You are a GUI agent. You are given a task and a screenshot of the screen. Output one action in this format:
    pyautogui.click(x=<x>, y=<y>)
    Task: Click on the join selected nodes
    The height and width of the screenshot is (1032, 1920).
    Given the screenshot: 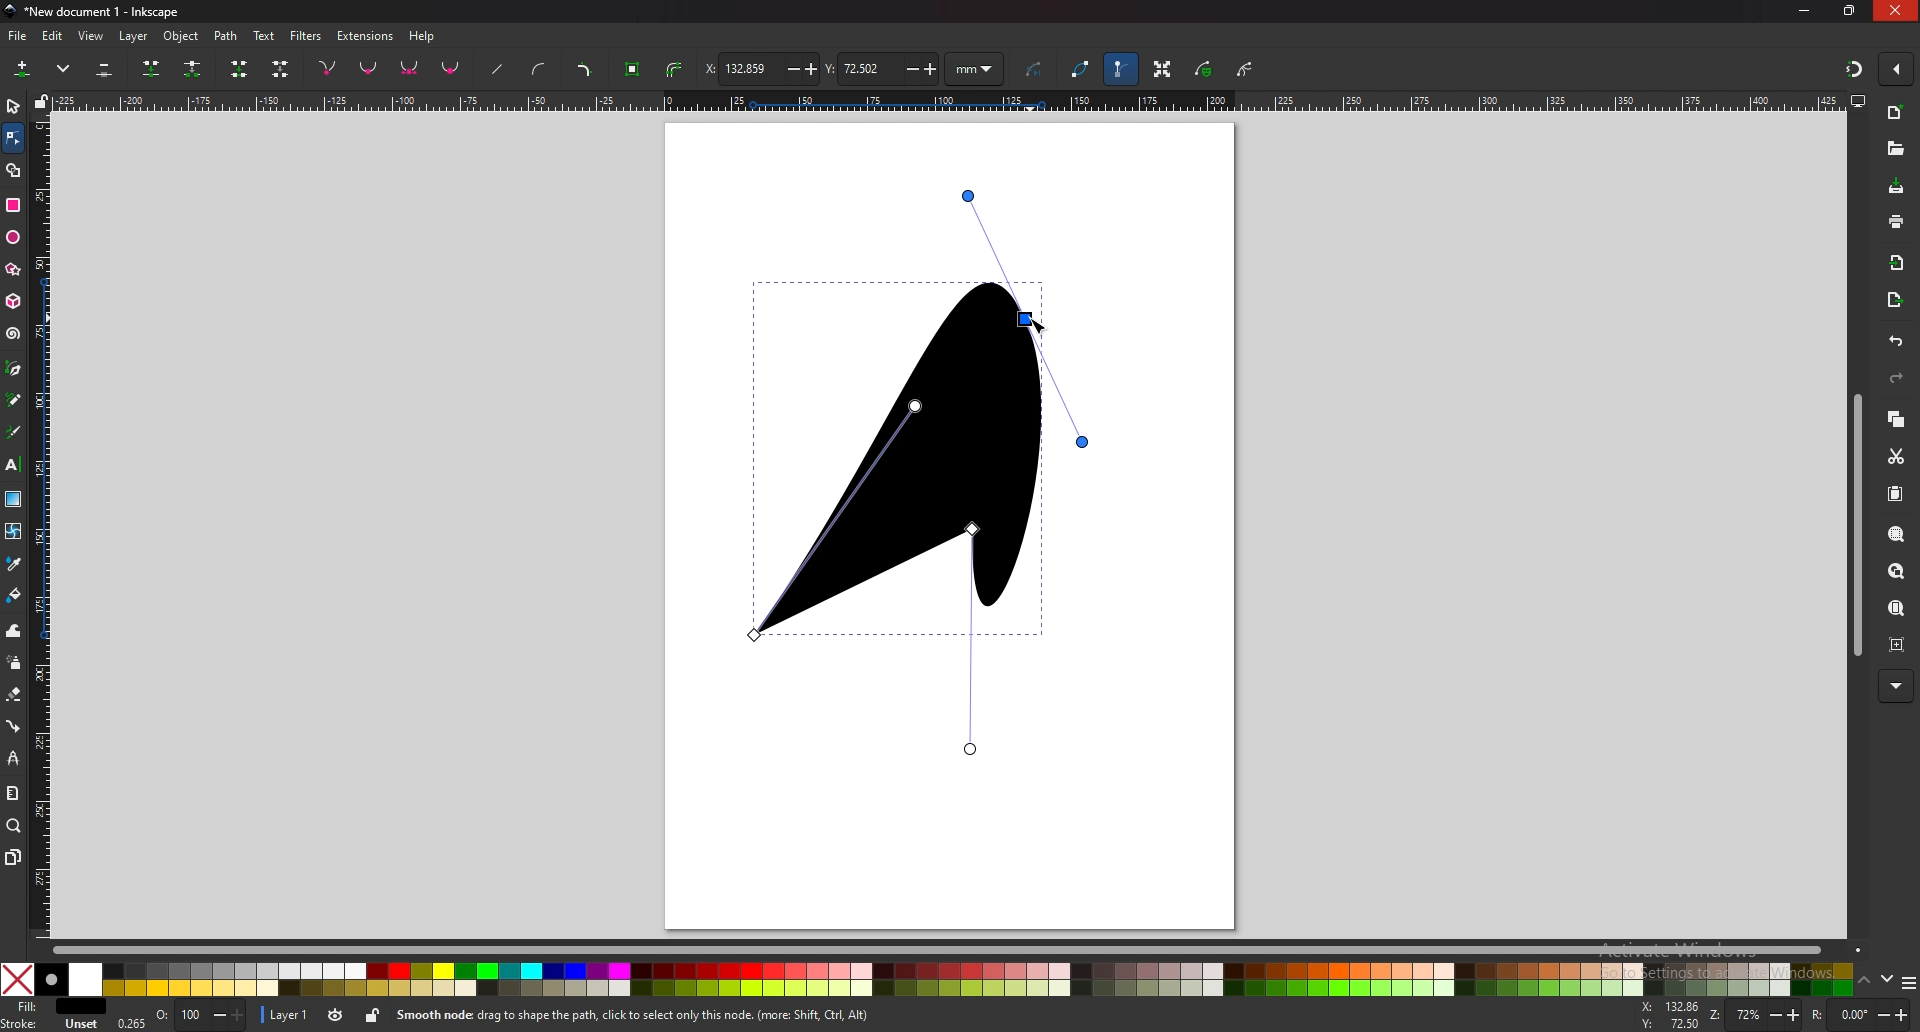 What is the action you would take?
    pyautogui.click(x=152, y=69)
    